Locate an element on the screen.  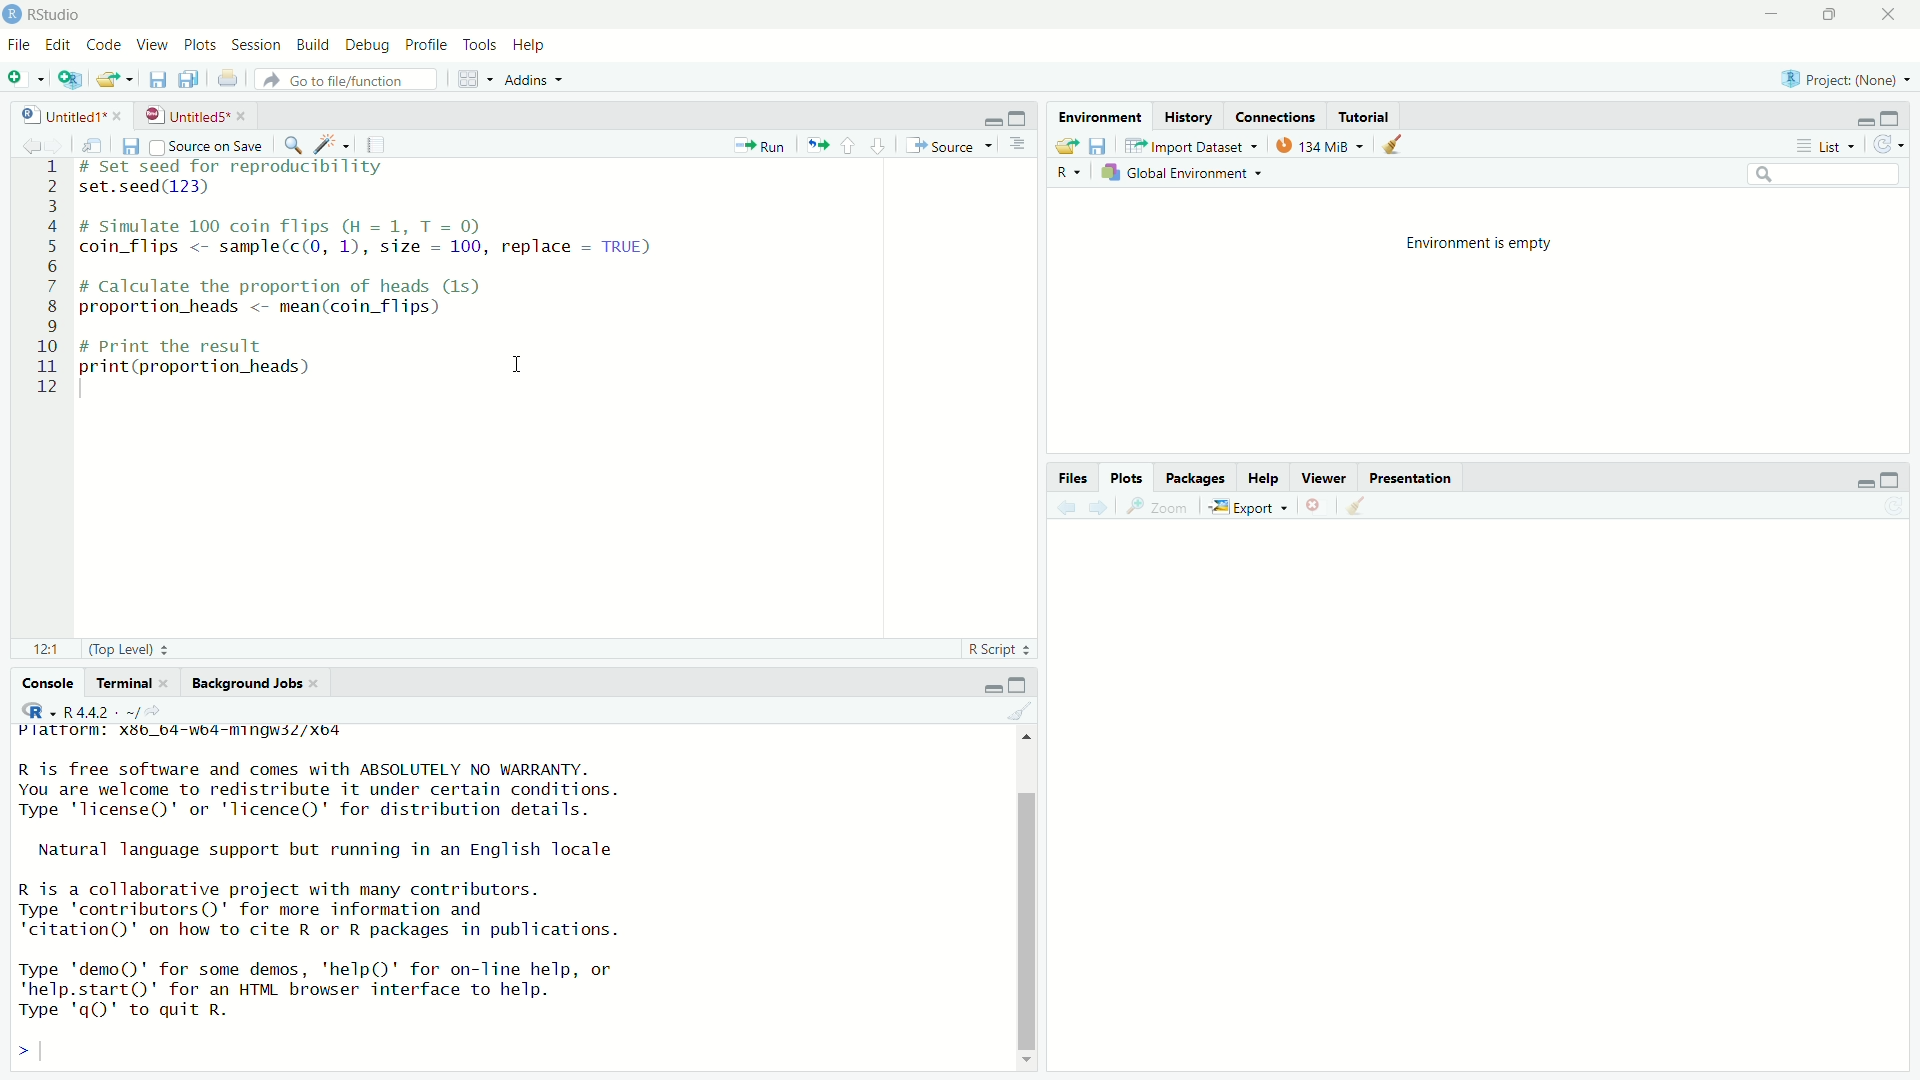
re-run the previous code region is located at coordinates (816, 145).